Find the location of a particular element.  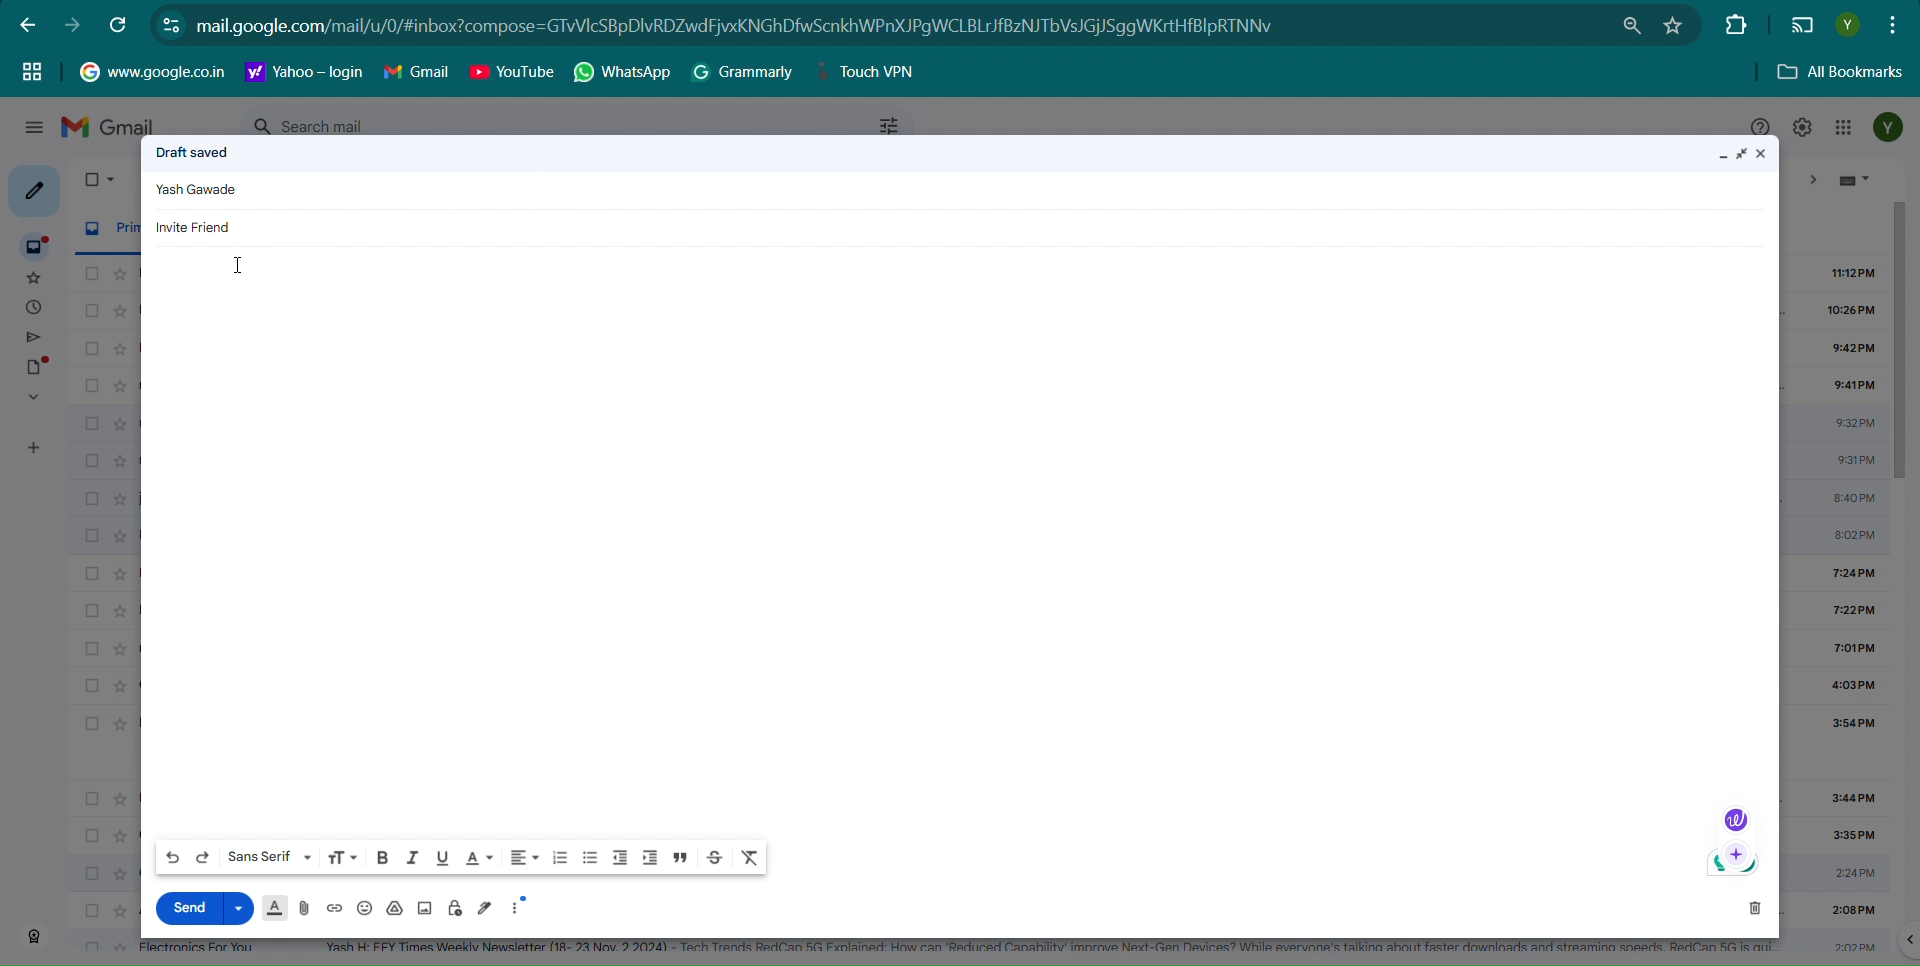

Italic is located at coordinates (411, 856).